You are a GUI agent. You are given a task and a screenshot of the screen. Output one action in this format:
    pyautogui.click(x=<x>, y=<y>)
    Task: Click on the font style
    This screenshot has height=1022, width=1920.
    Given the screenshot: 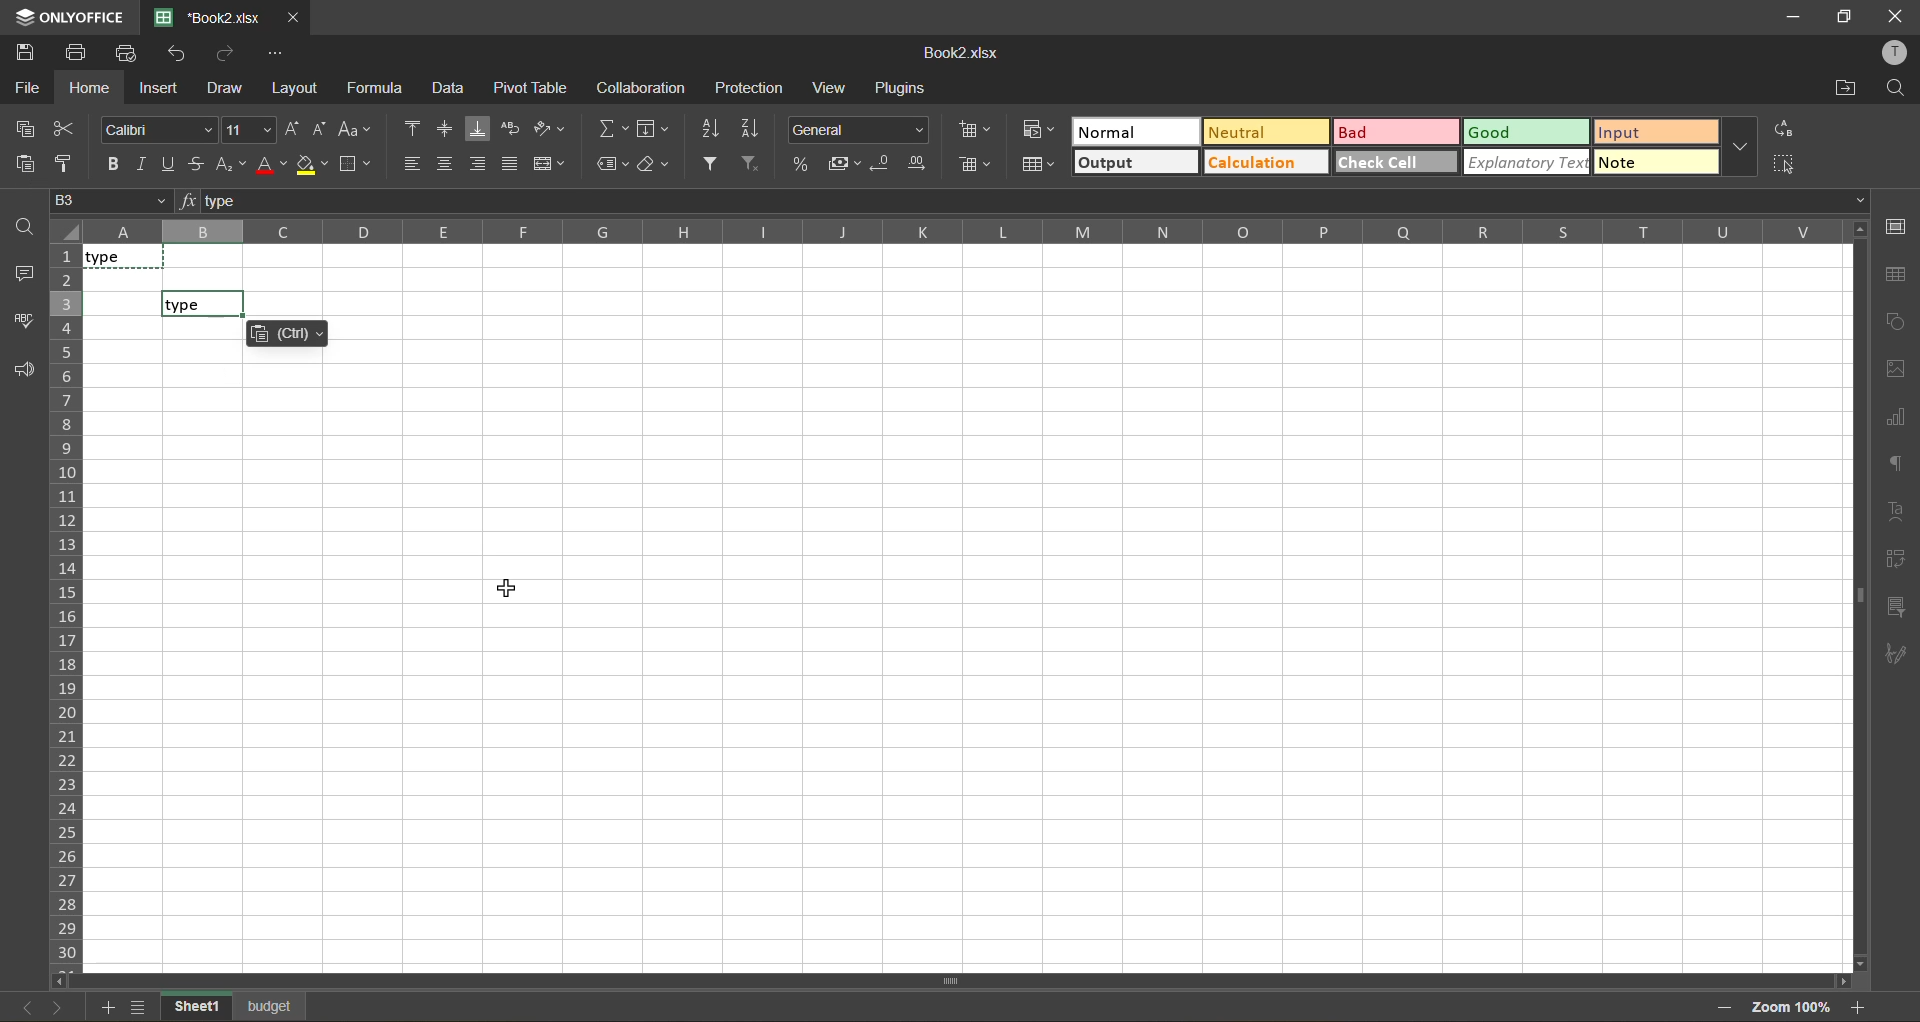 What is the action you would take?
    pyautogui.click(x=158, y=128)
    